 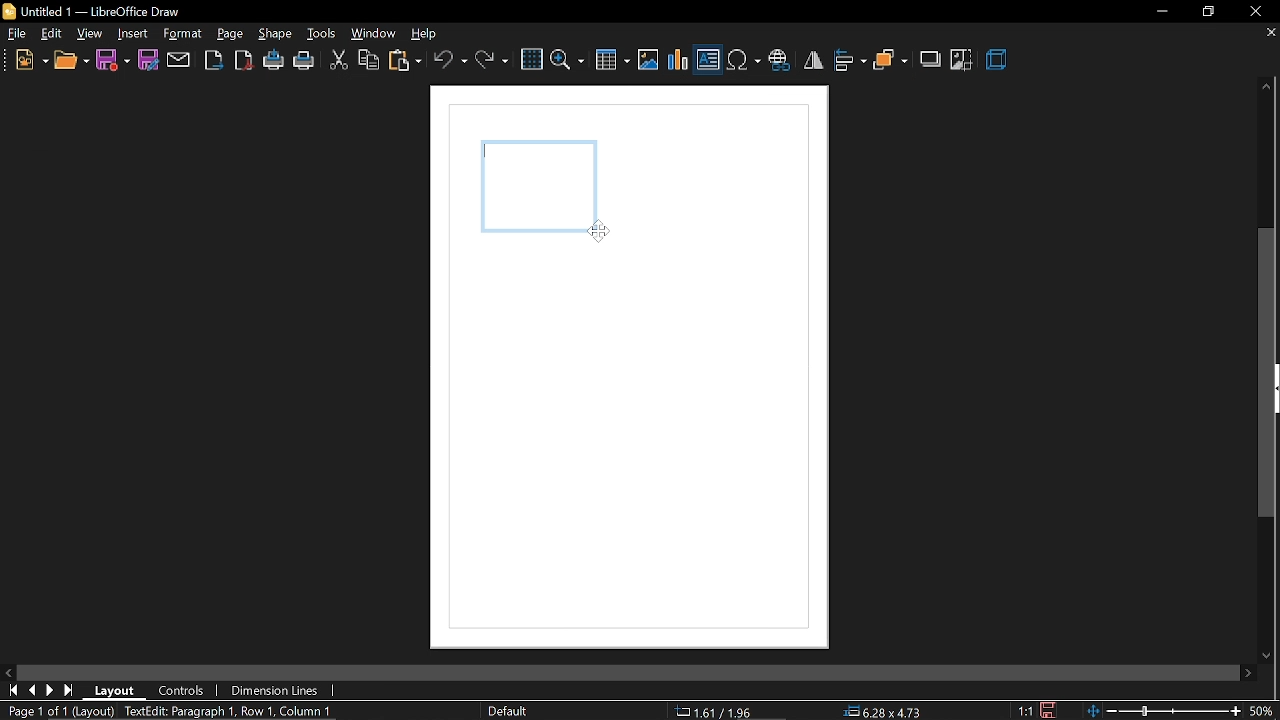 What do you see at coordinates (1265, 33) in the screenshot?
I see `close current tab` at bounding box center [1265, 33].